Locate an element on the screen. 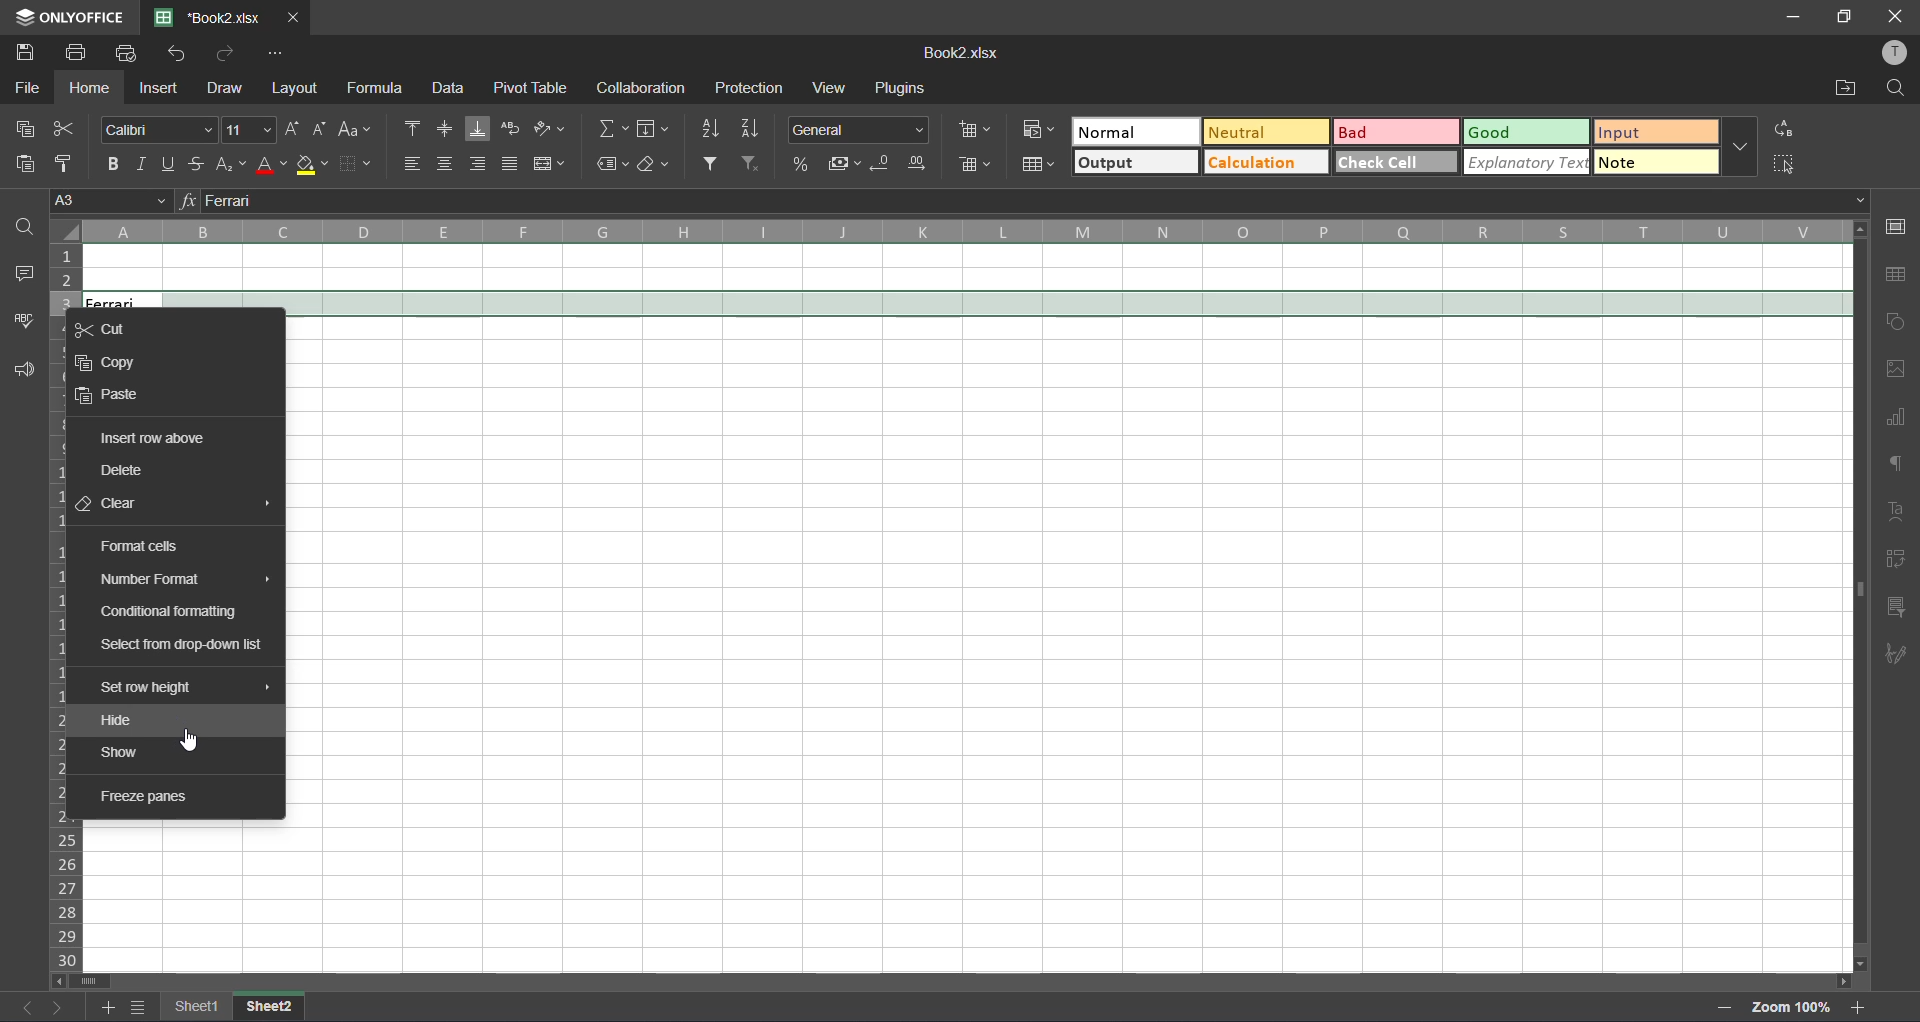 This screenshot has height=1022, width=1920. minimize is located at coordinates (1796, 18).